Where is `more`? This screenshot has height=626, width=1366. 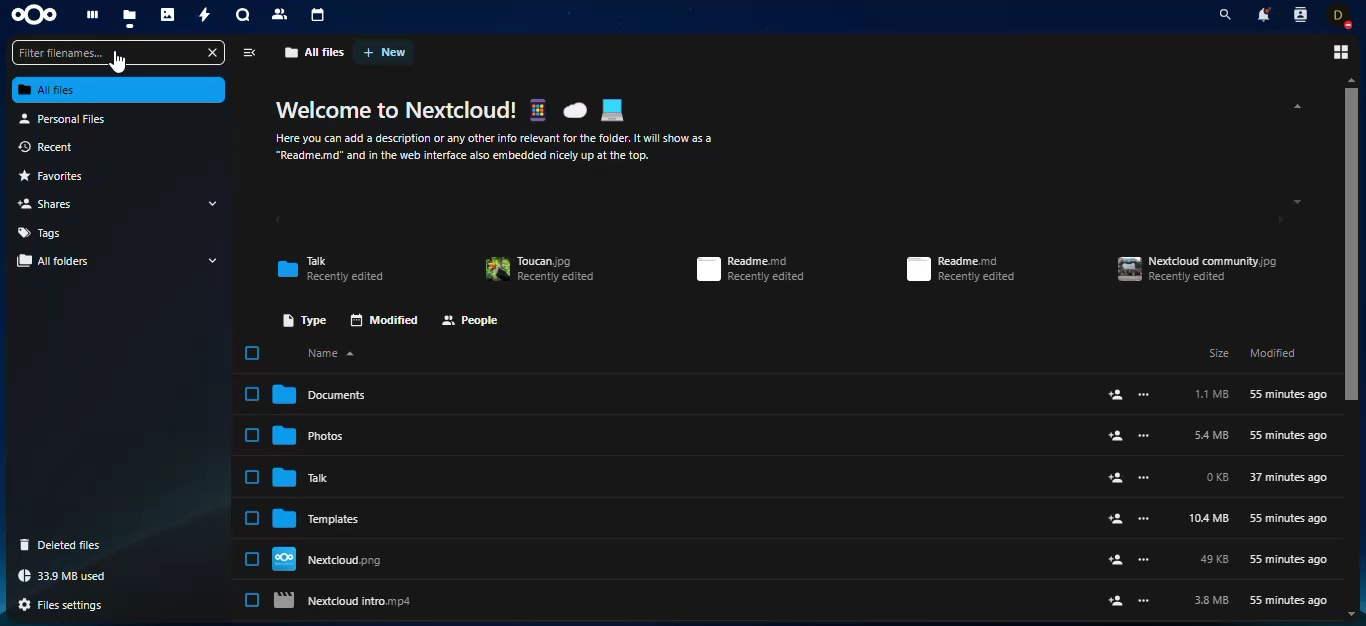
more is located at coordinates (1144, 478).